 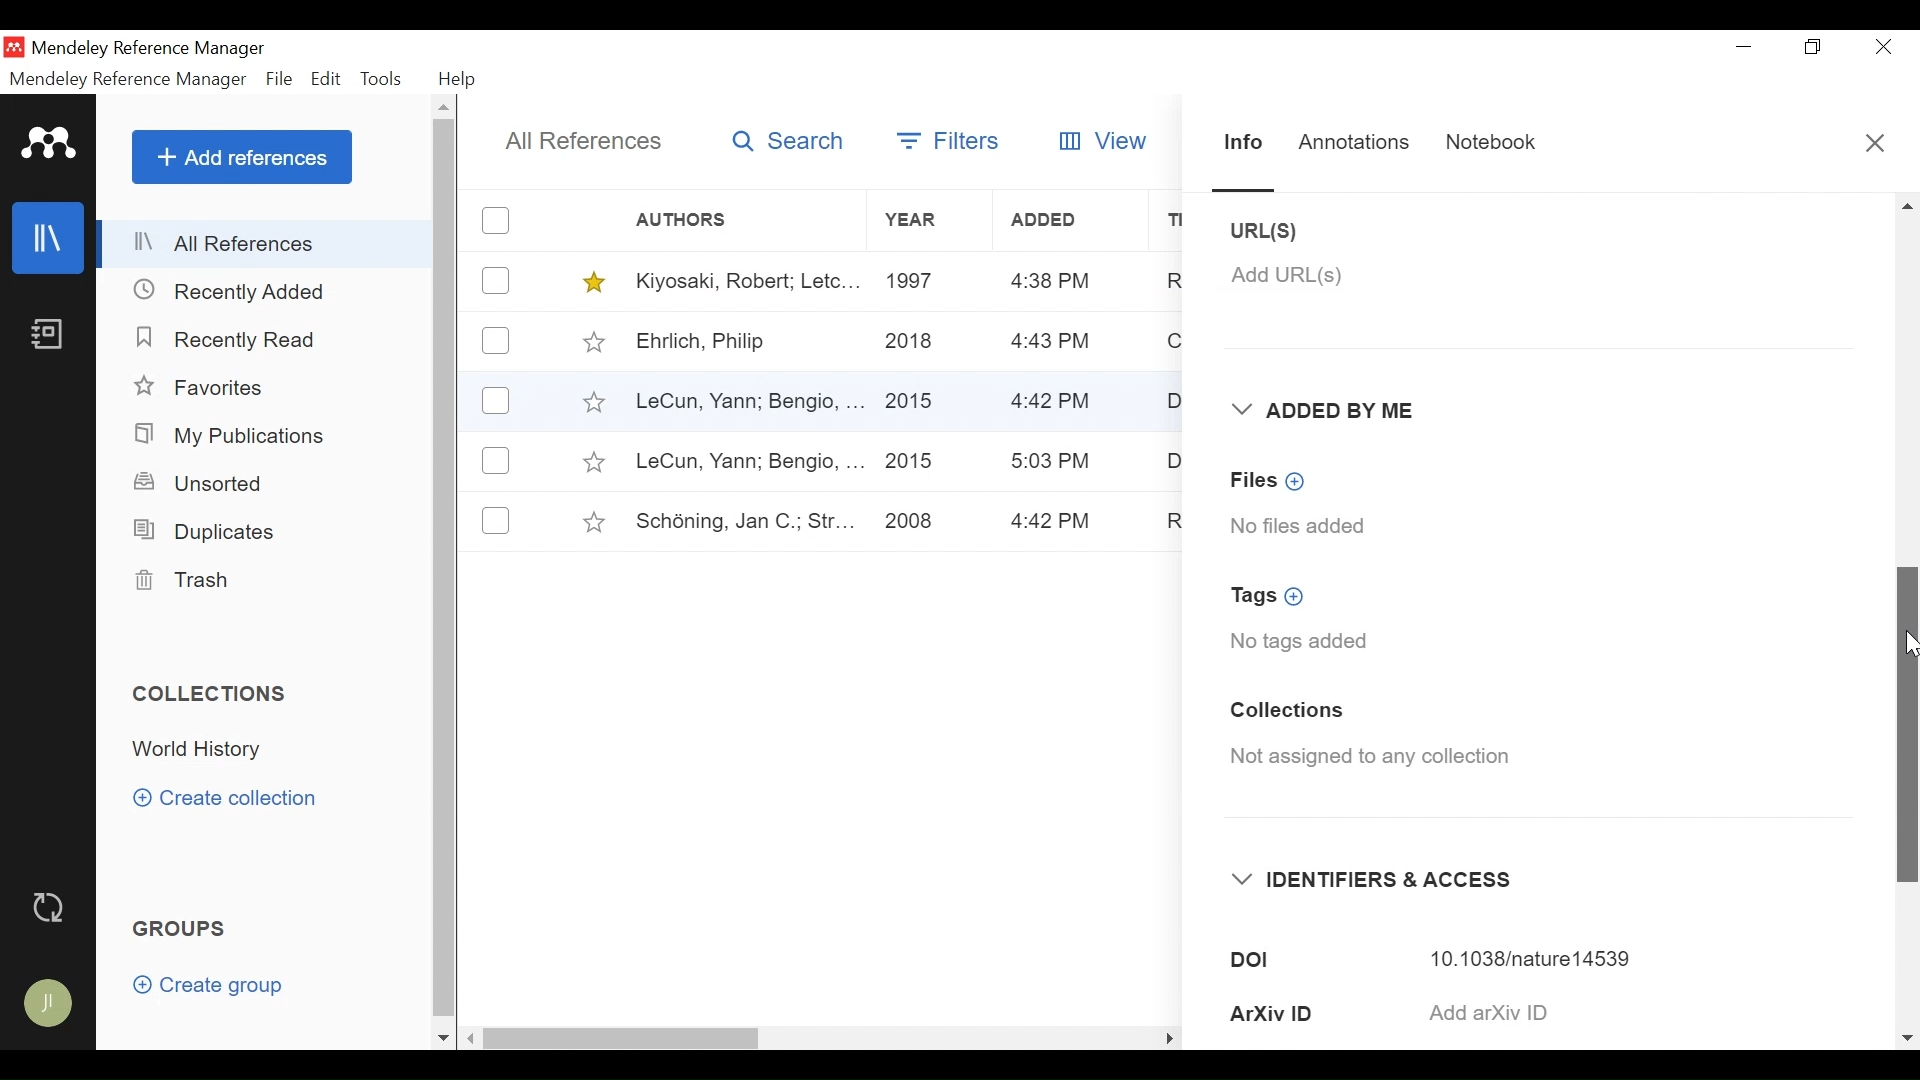 What do you see at coordinates (161, 48) in the screenshot?
I see `Mendeley Reference Manger` at bounding box center [161, 48].